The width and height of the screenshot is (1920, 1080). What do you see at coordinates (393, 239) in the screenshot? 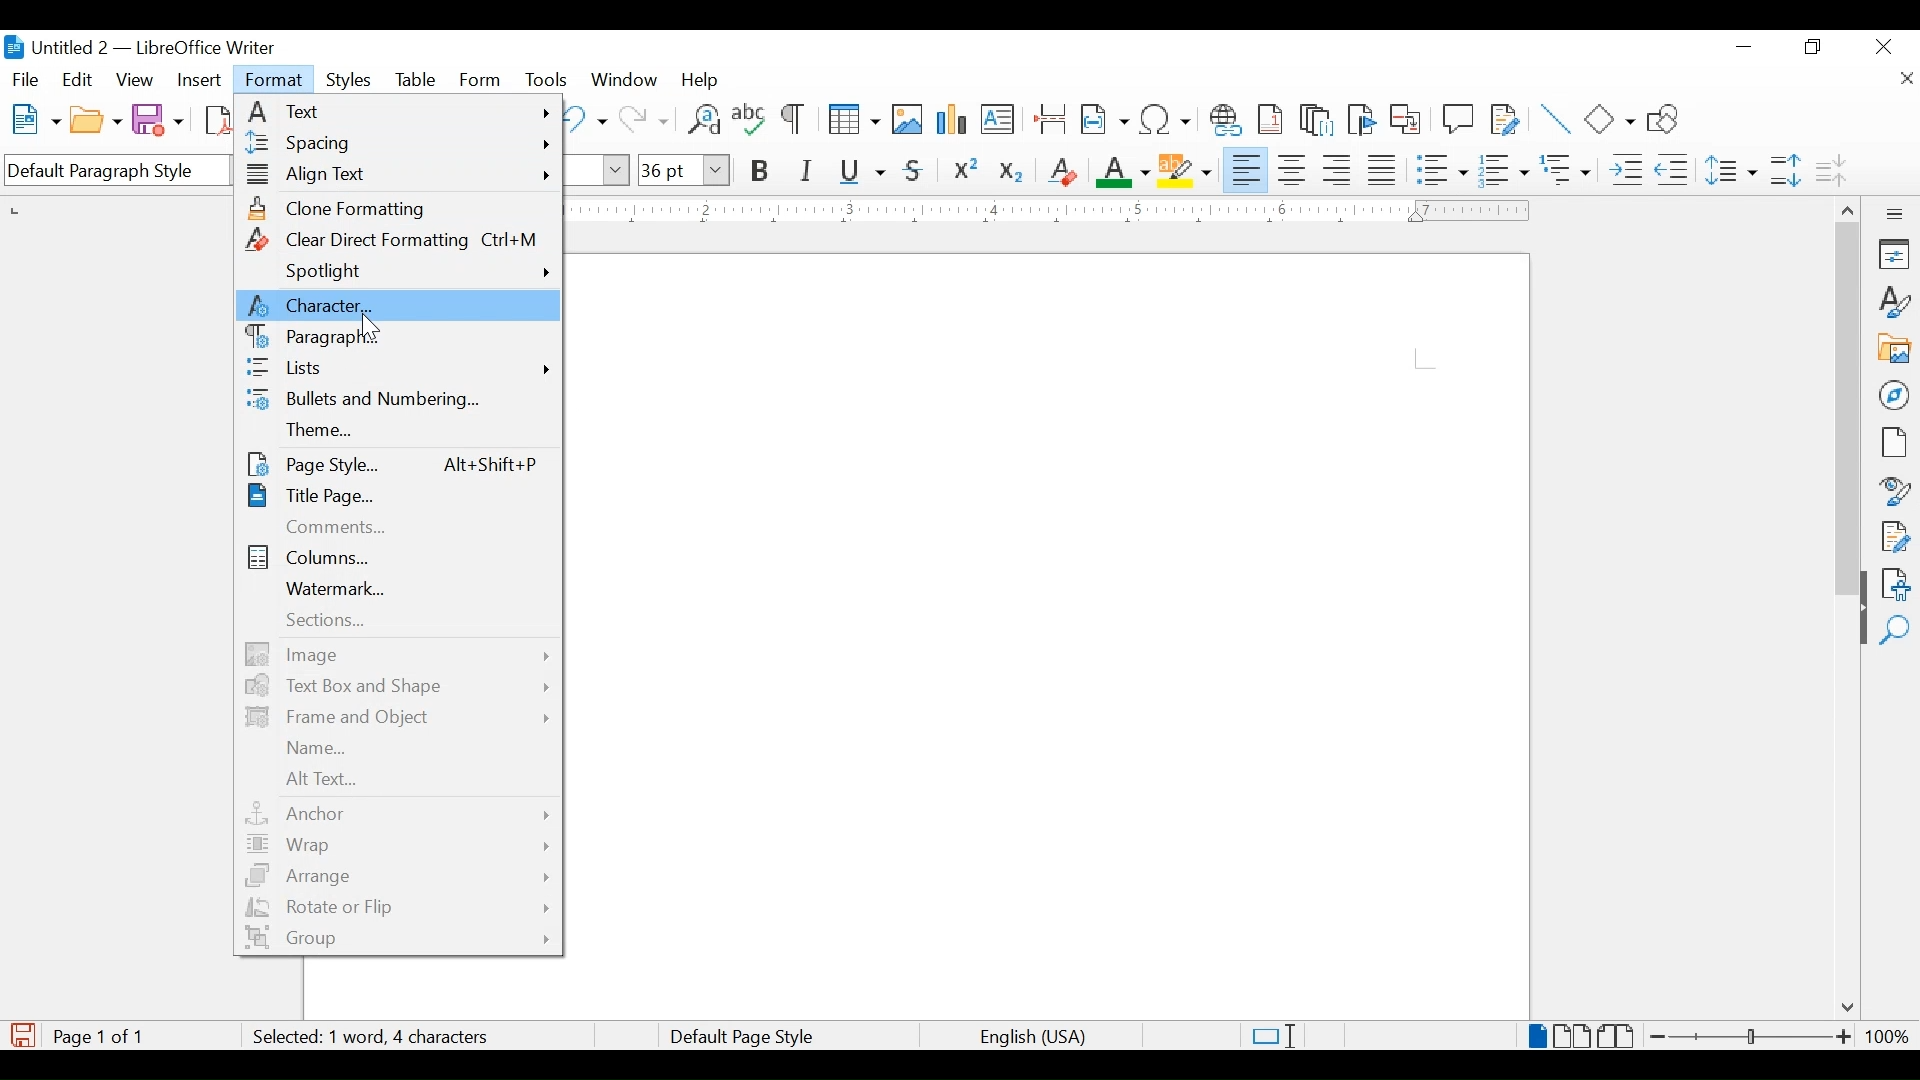
I see `clear direct formatting` at bounding box center [393, 239].